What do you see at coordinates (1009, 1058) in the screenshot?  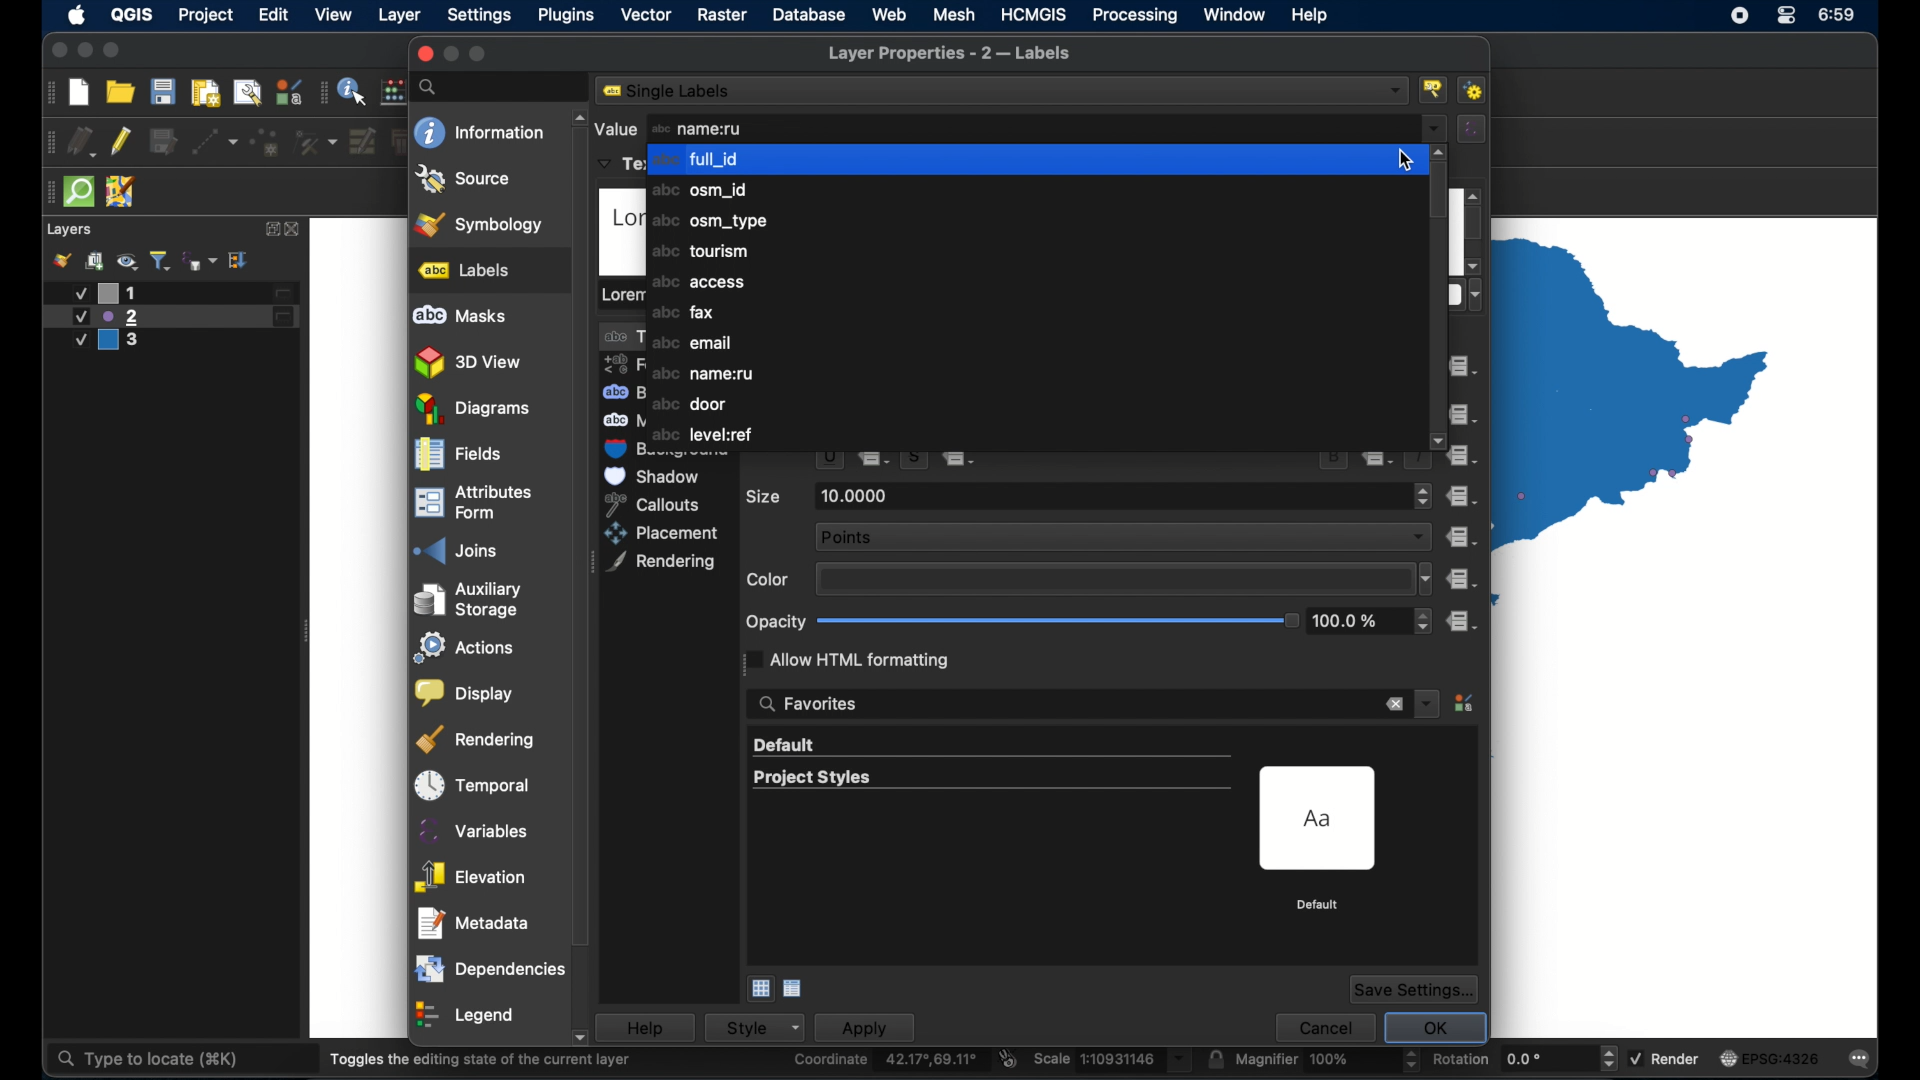 I see `toggle extents and mouse display position` at bounding box center [1009, 1058].